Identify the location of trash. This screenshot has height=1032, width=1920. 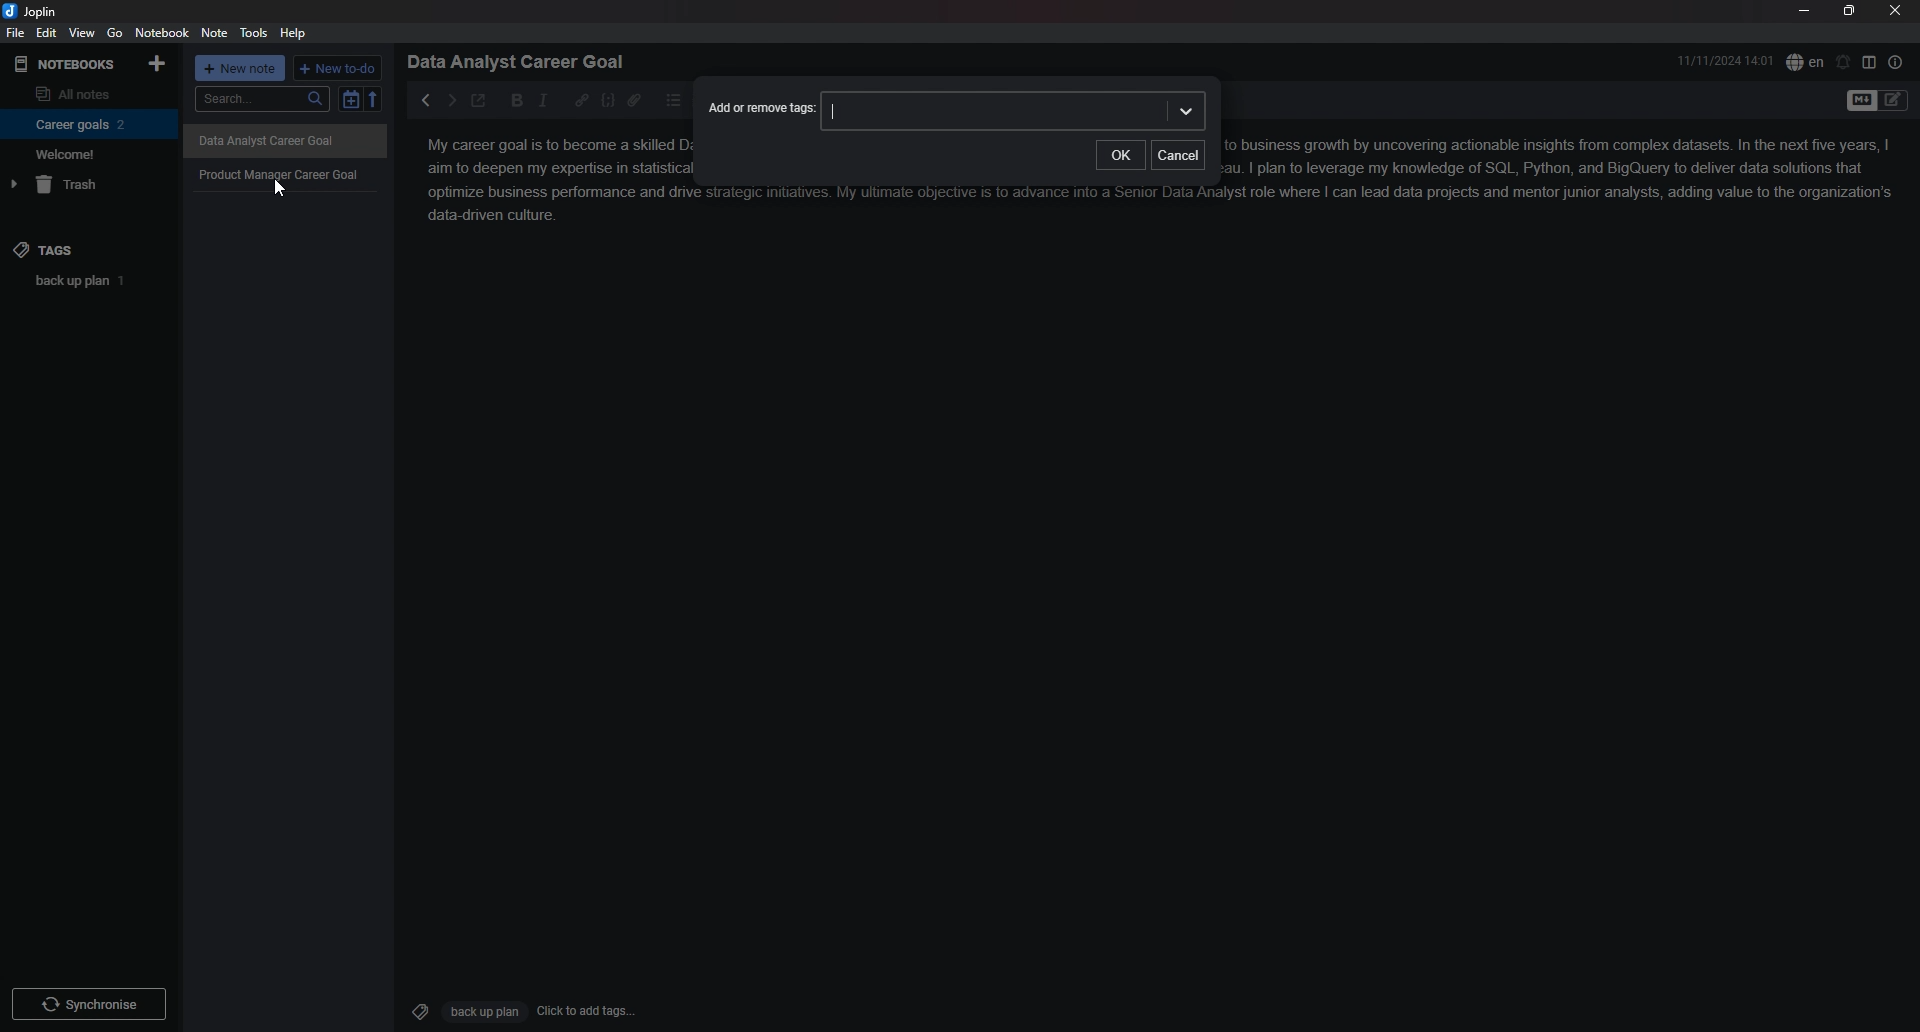
(86, 184).